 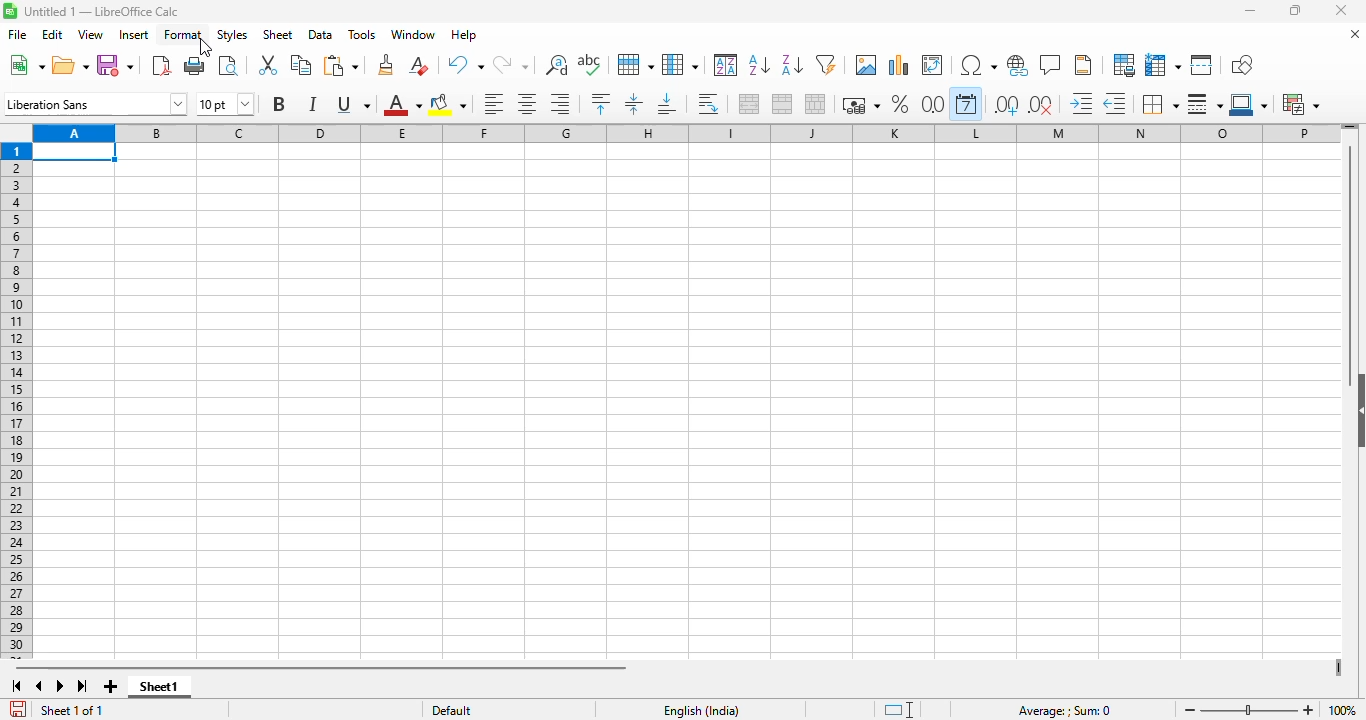 I want to click on formula, so click(x=1065, y=711).